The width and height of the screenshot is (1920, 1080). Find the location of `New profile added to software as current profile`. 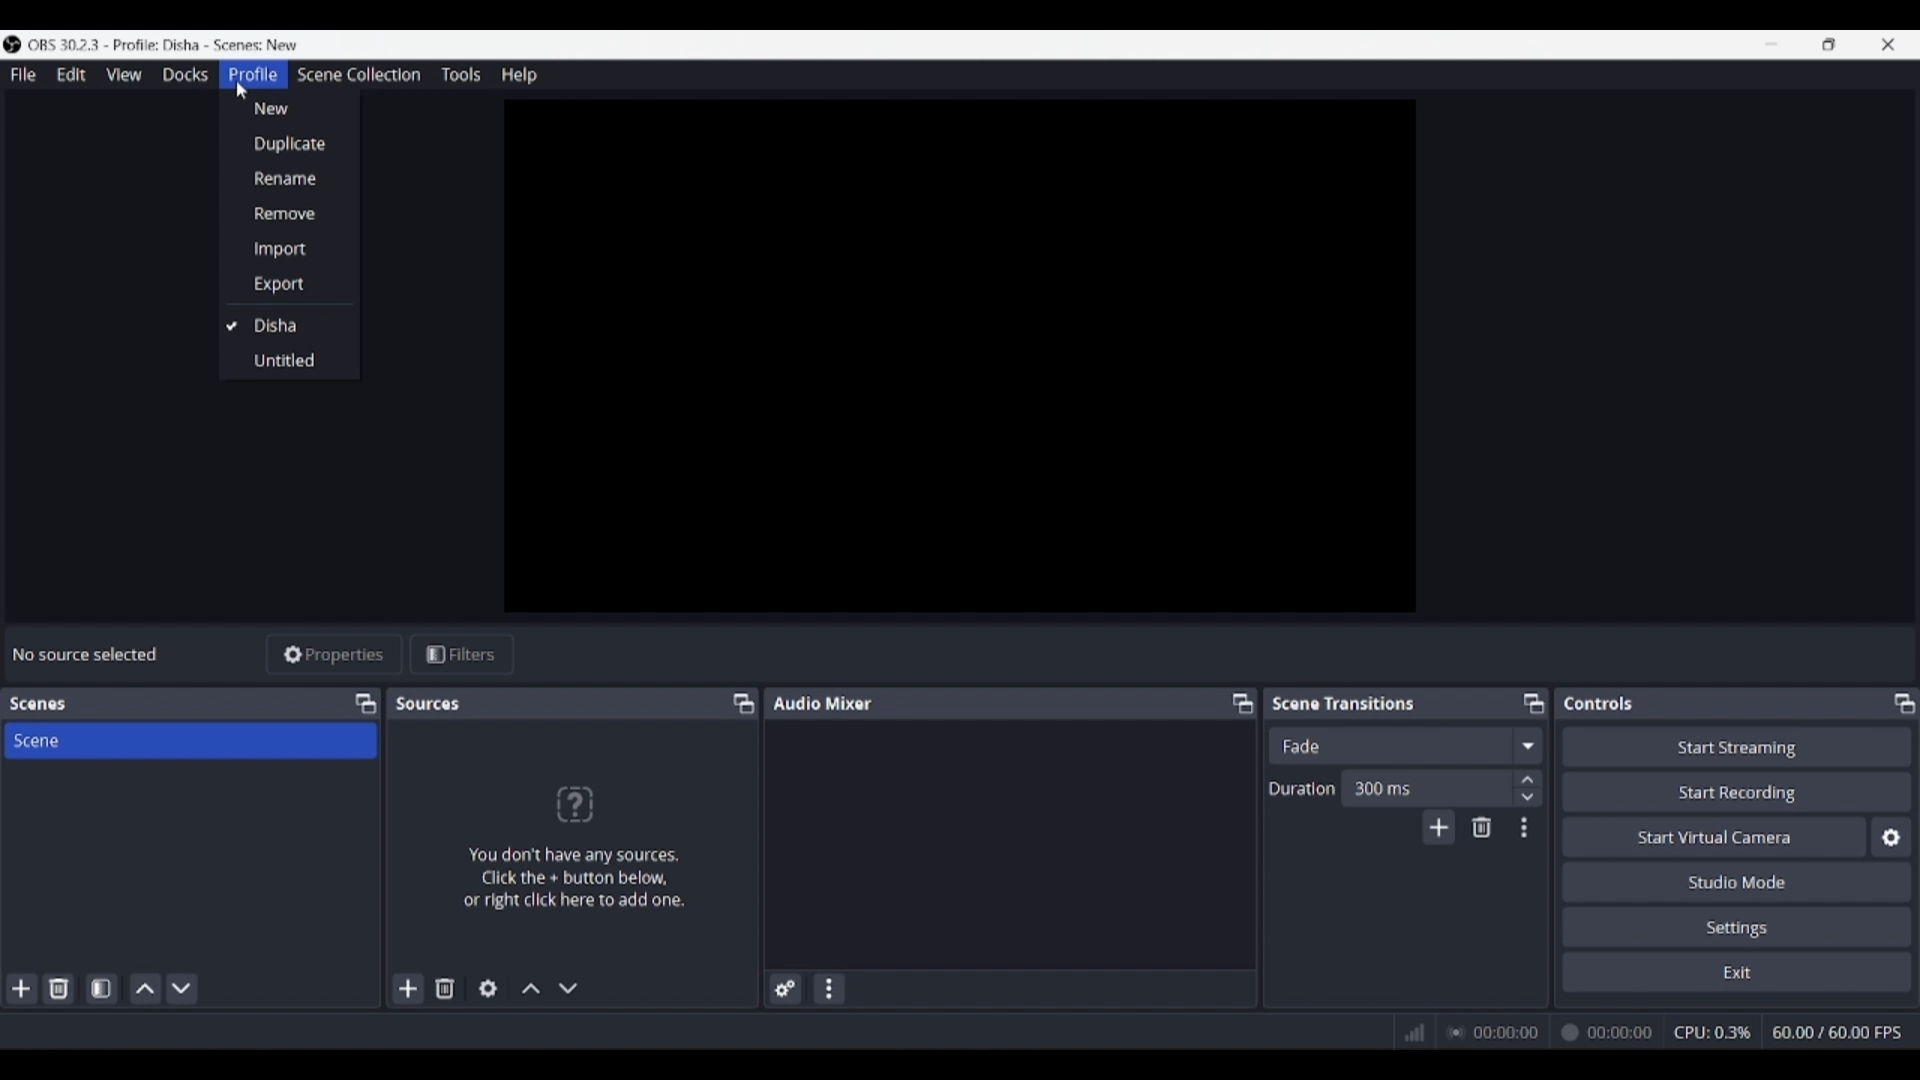

New profile added to software as current profile is located at coordinates (287, 324).